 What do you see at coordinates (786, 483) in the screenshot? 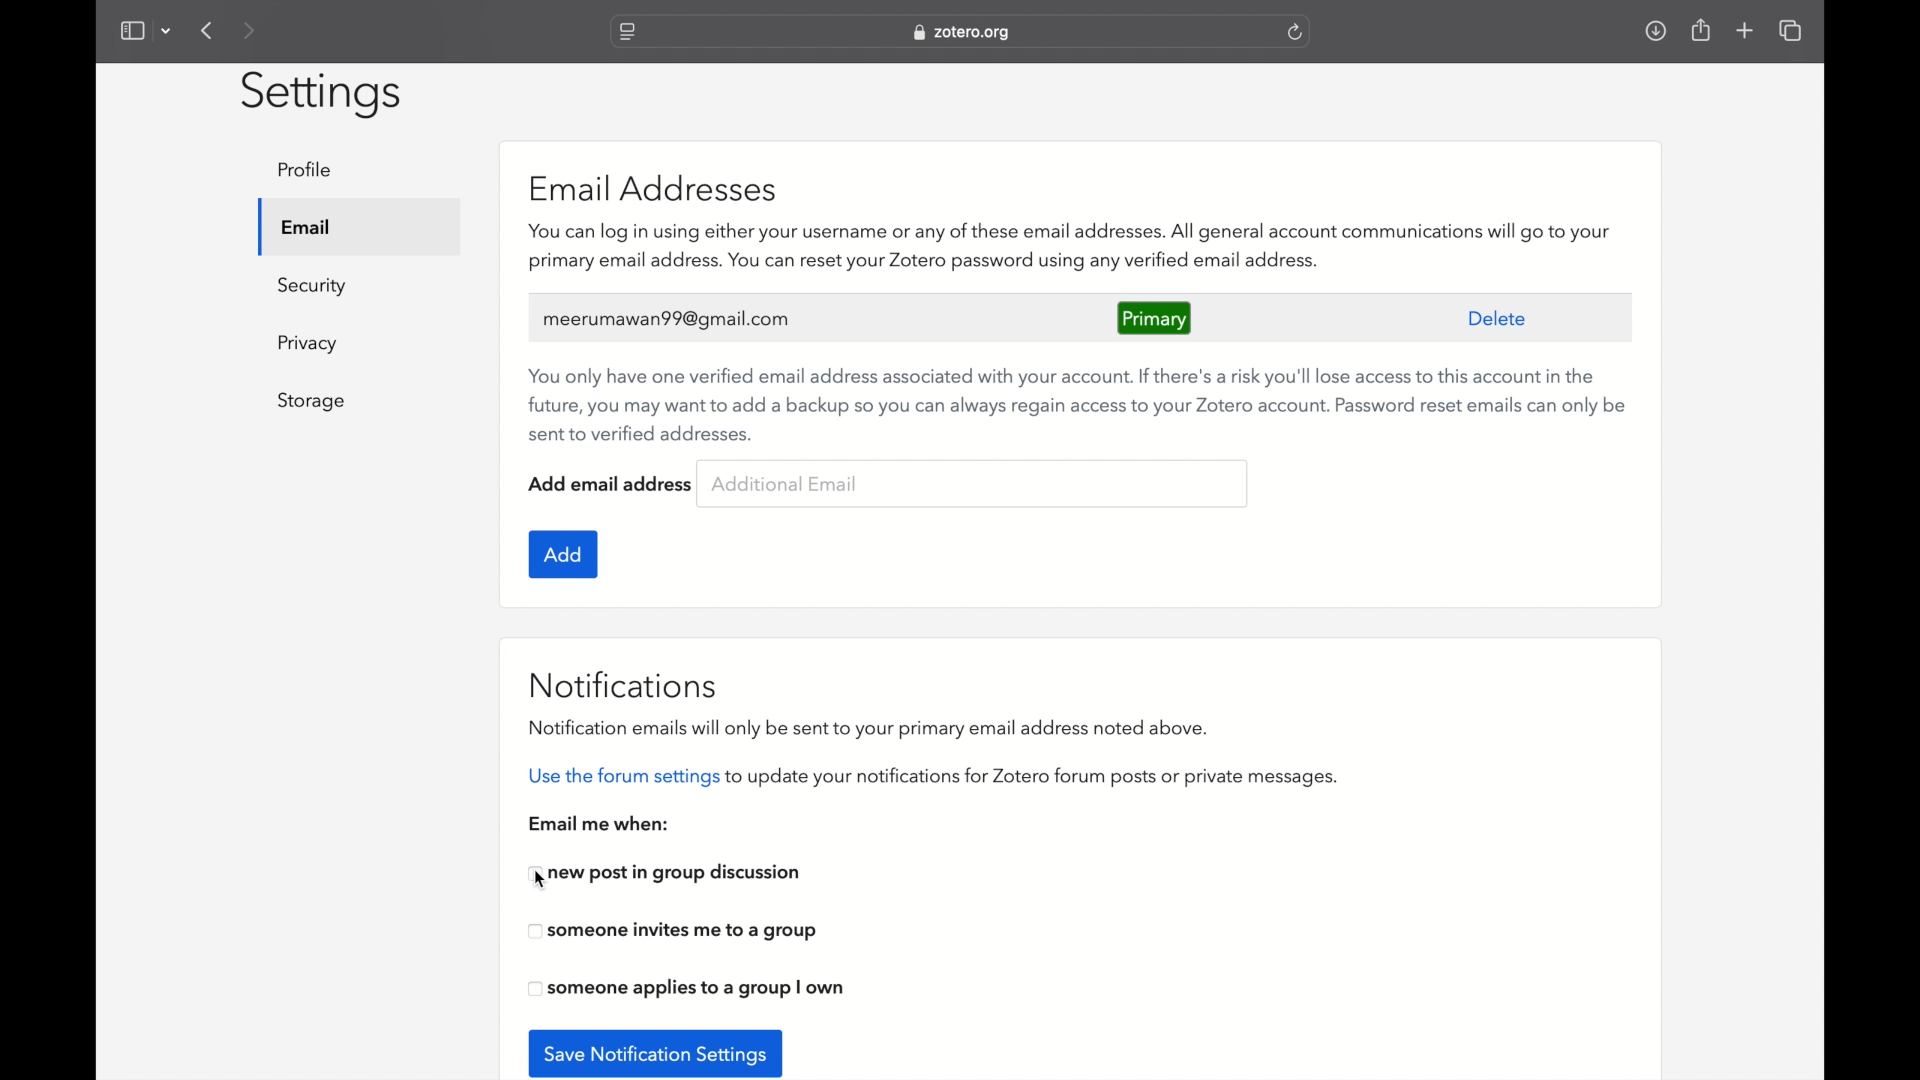
I see `additional email` at bounding box center [786, 483].